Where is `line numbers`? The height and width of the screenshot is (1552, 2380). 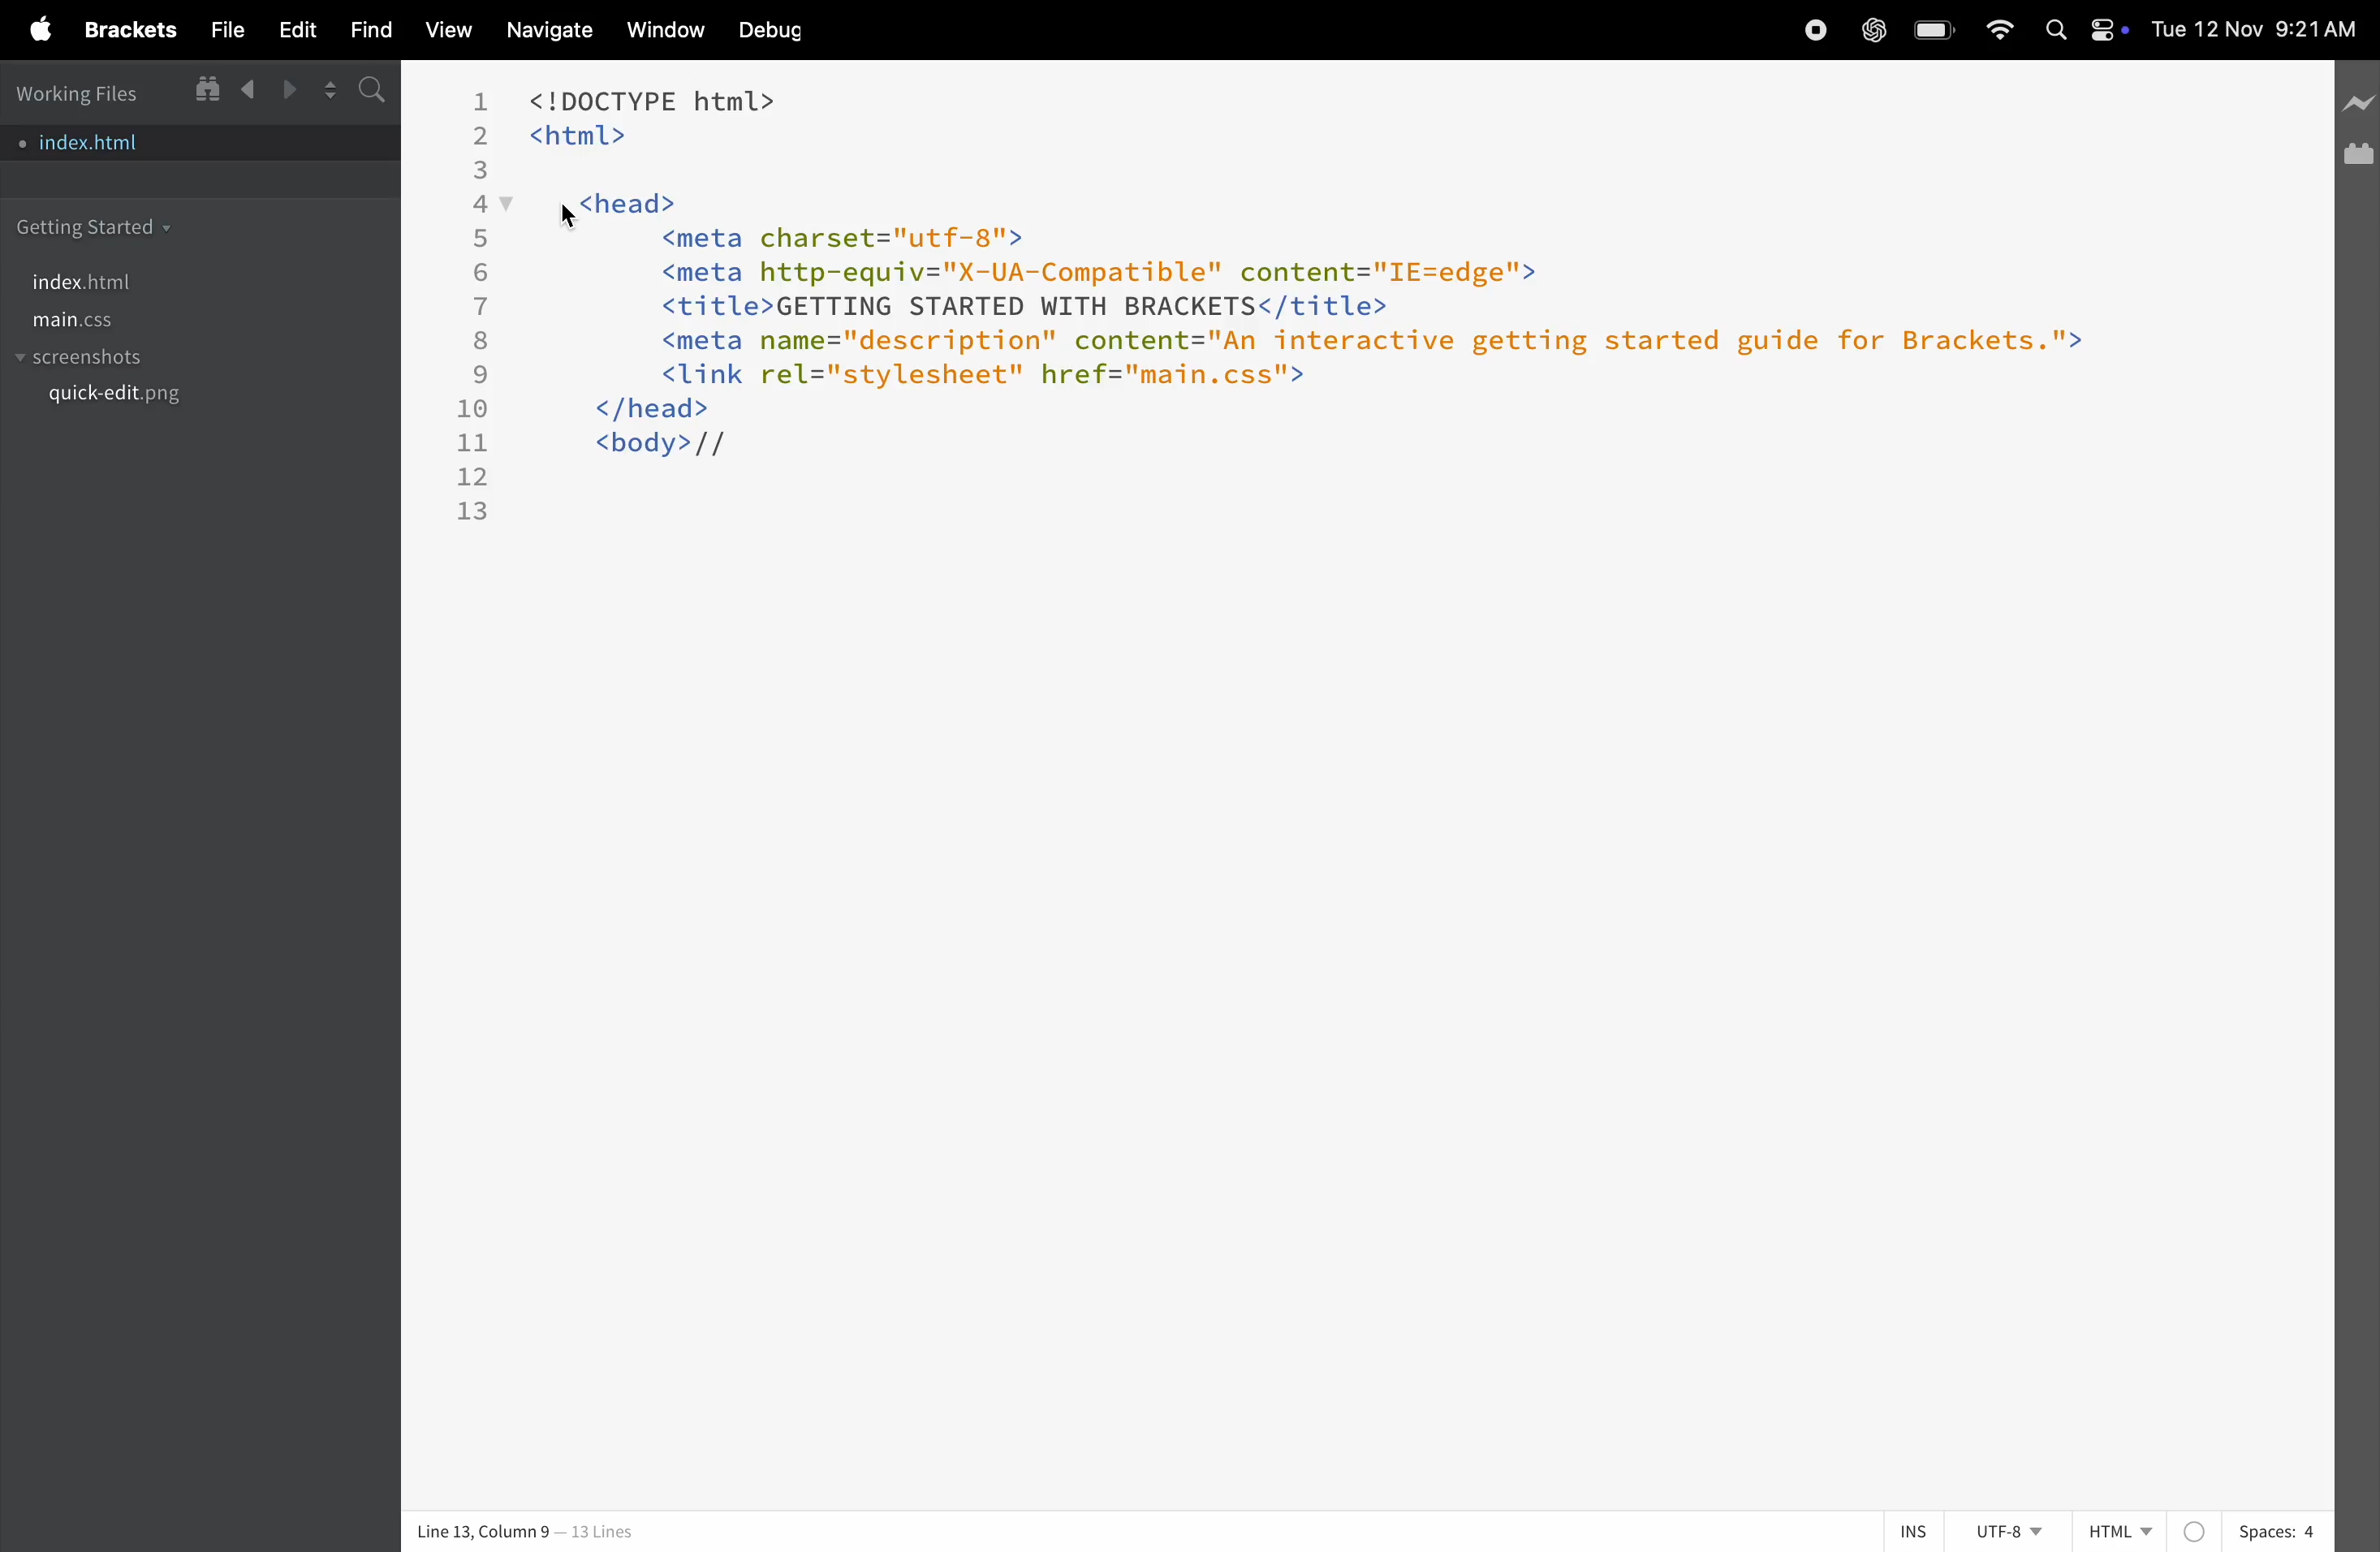 line numbers is located at coordinates (473, 313).